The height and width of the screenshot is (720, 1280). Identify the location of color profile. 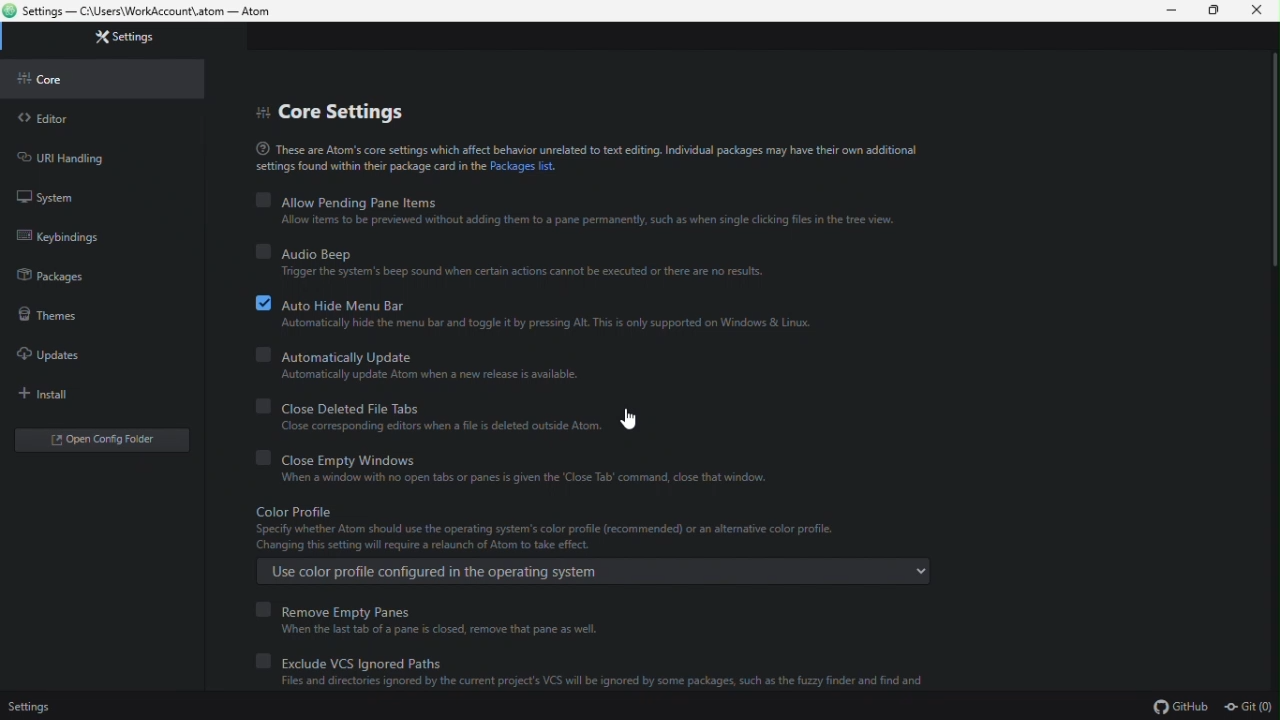
(294, 510).